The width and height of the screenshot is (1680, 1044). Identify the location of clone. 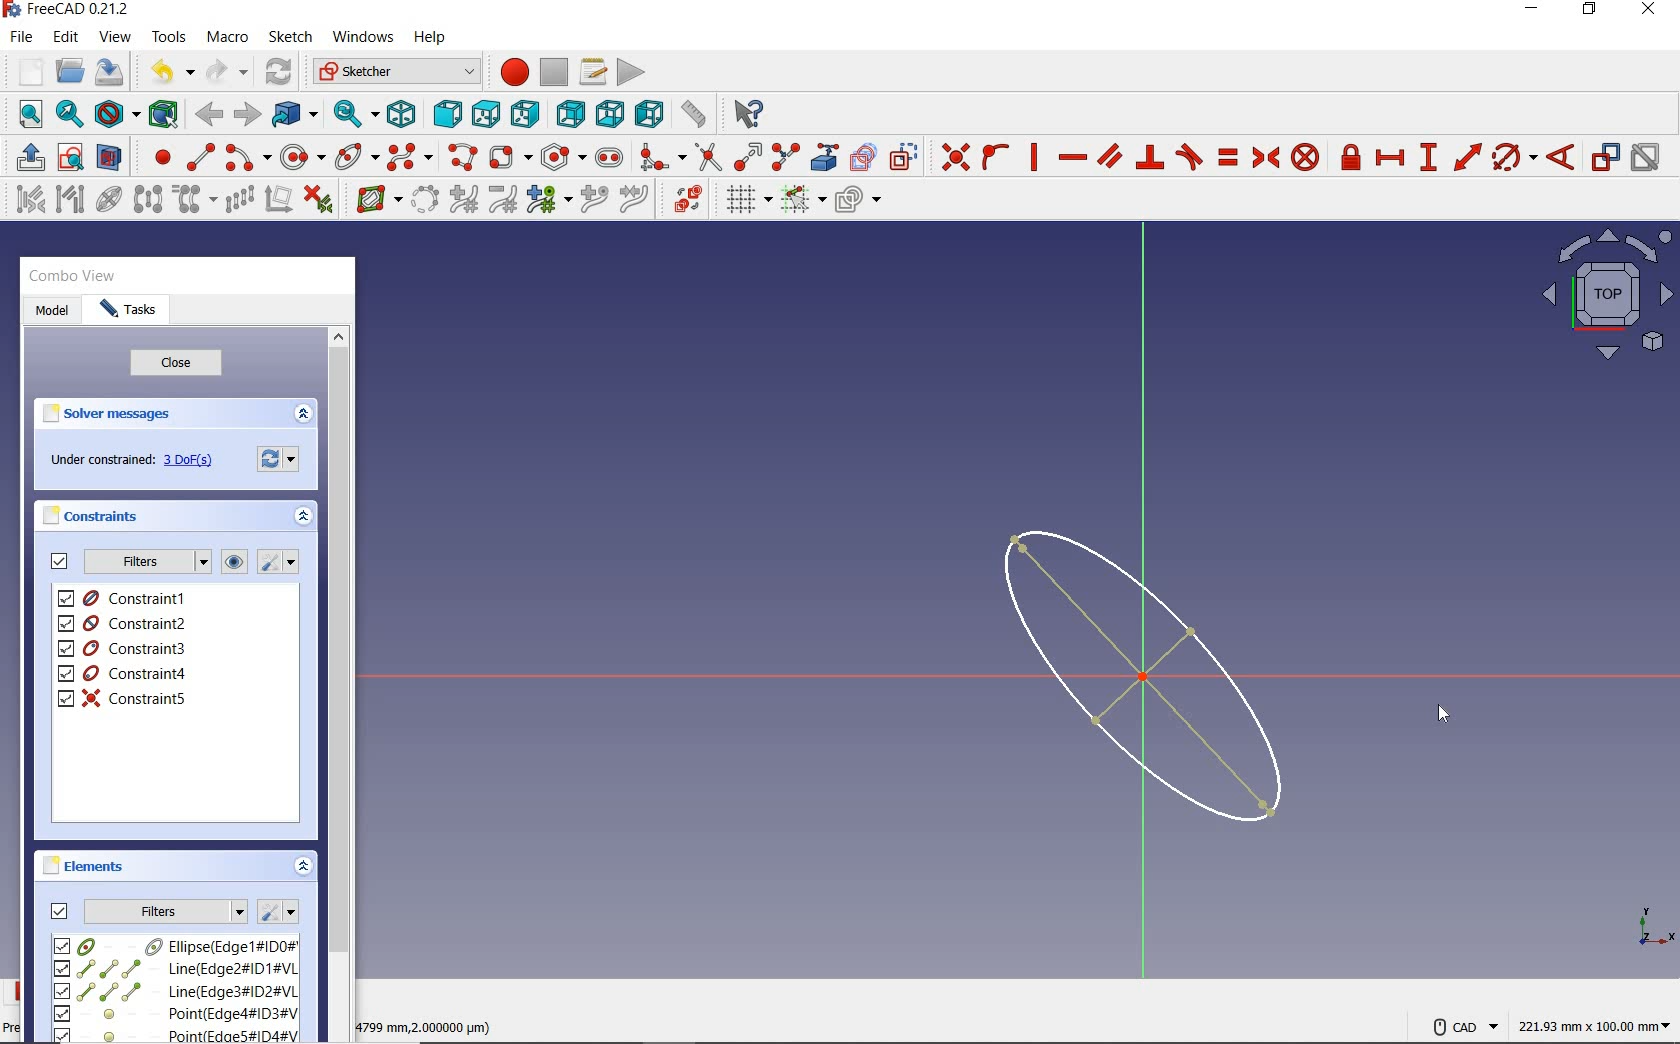
(192, 200).